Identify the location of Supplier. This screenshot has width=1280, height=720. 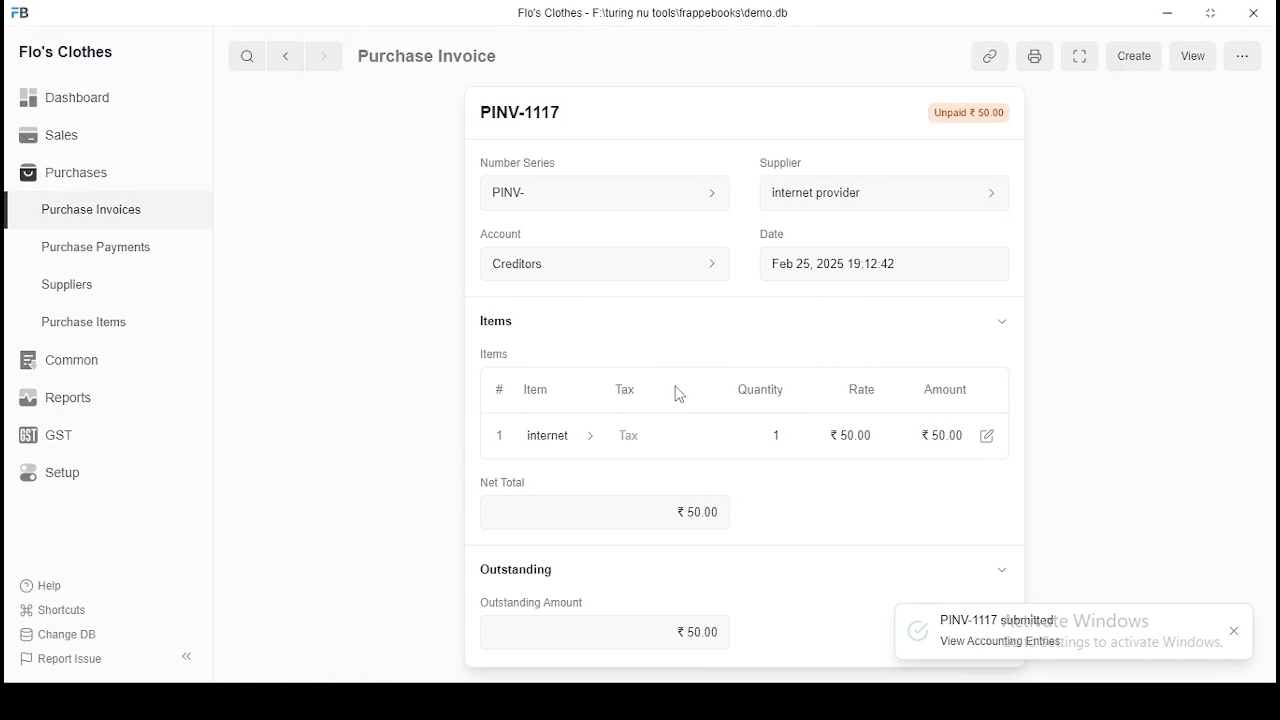
(778, 163).